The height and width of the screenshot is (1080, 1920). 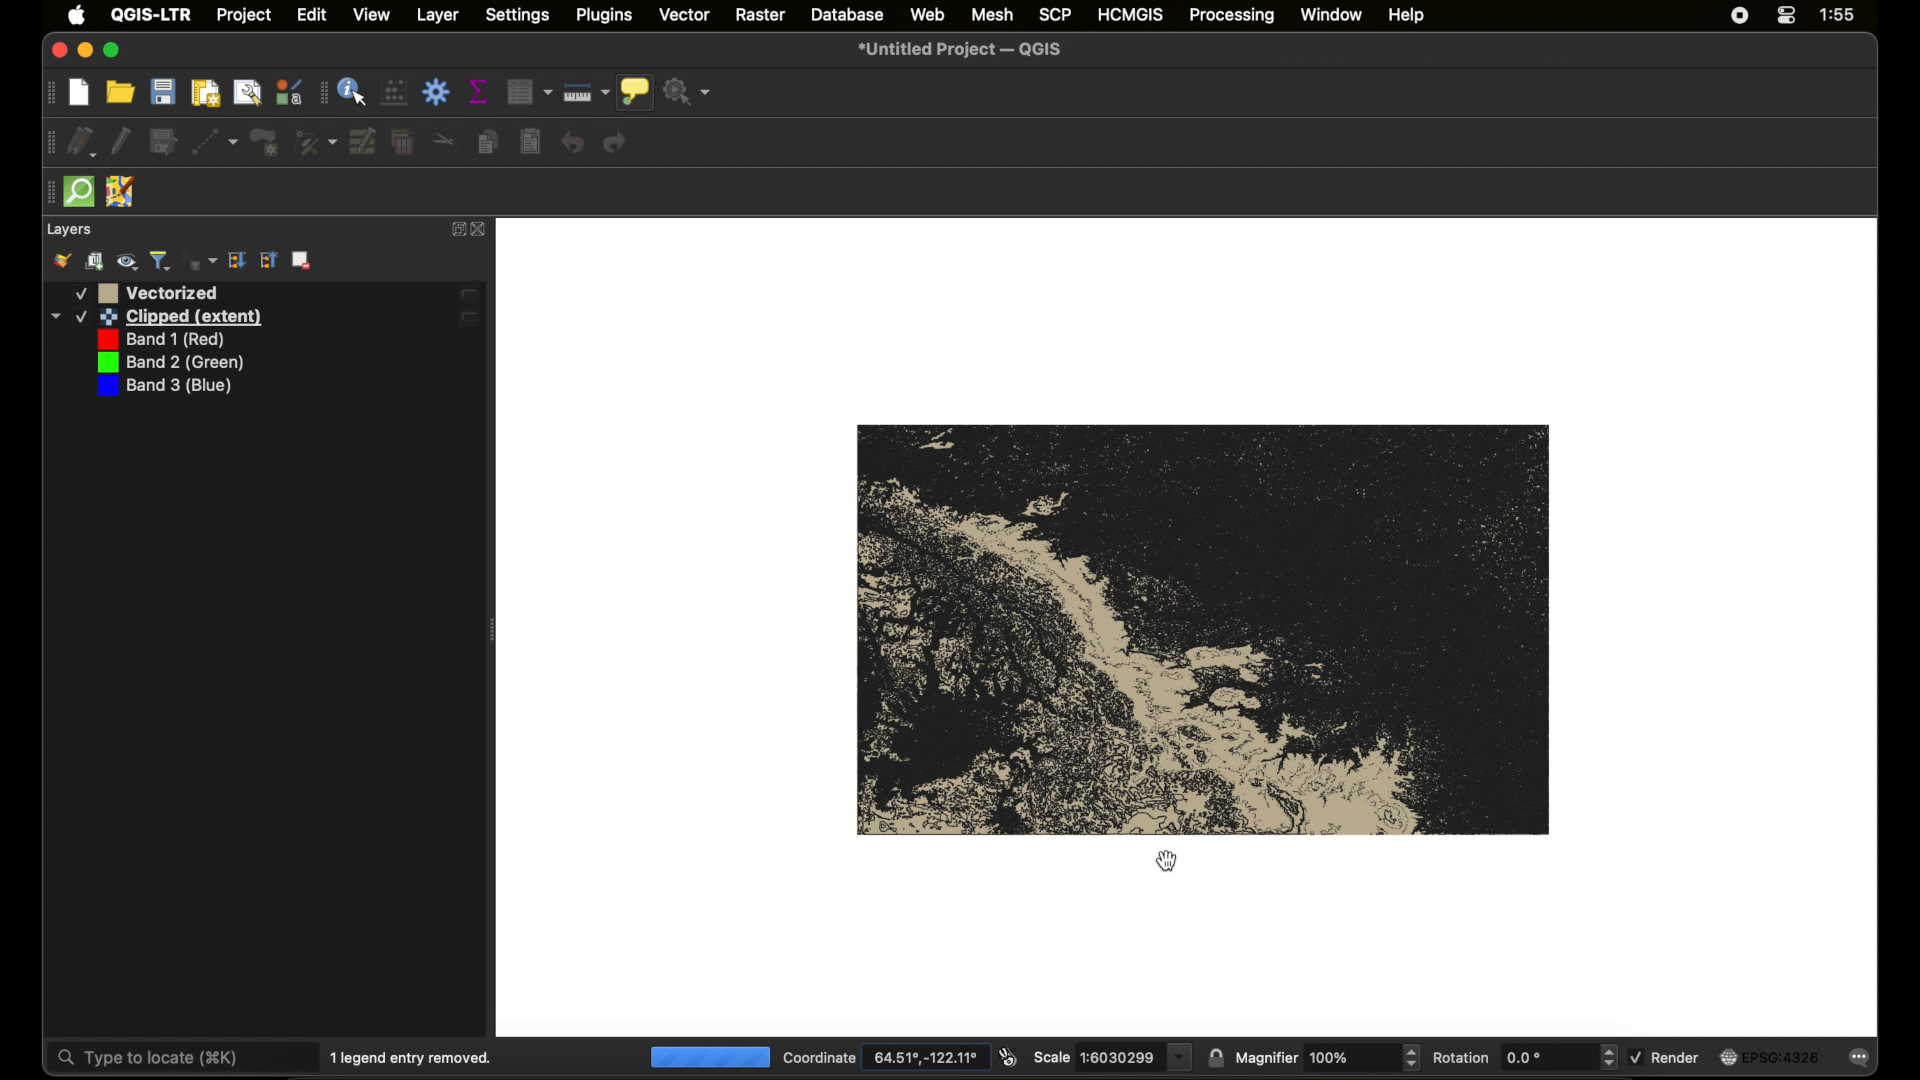 I want to click on view, so click(x=371, y=14).